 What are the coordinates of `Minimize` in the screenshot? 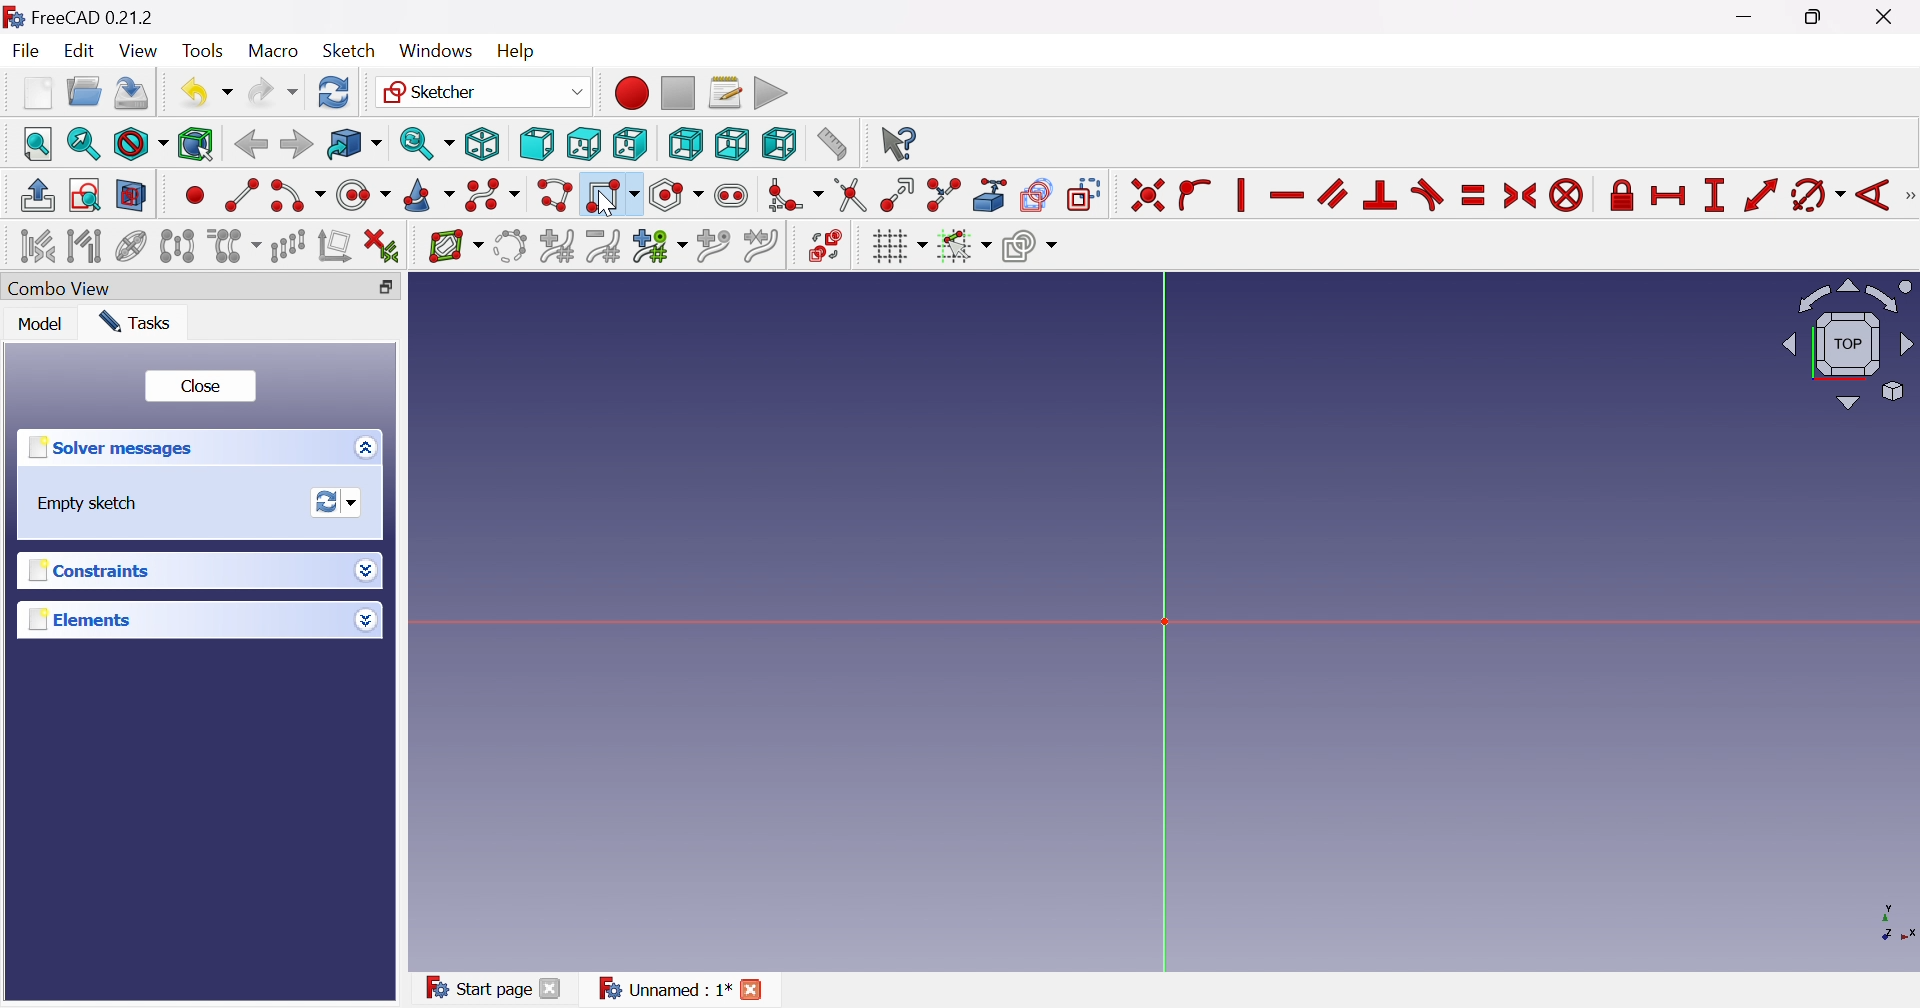 It's located at (1751, 17).